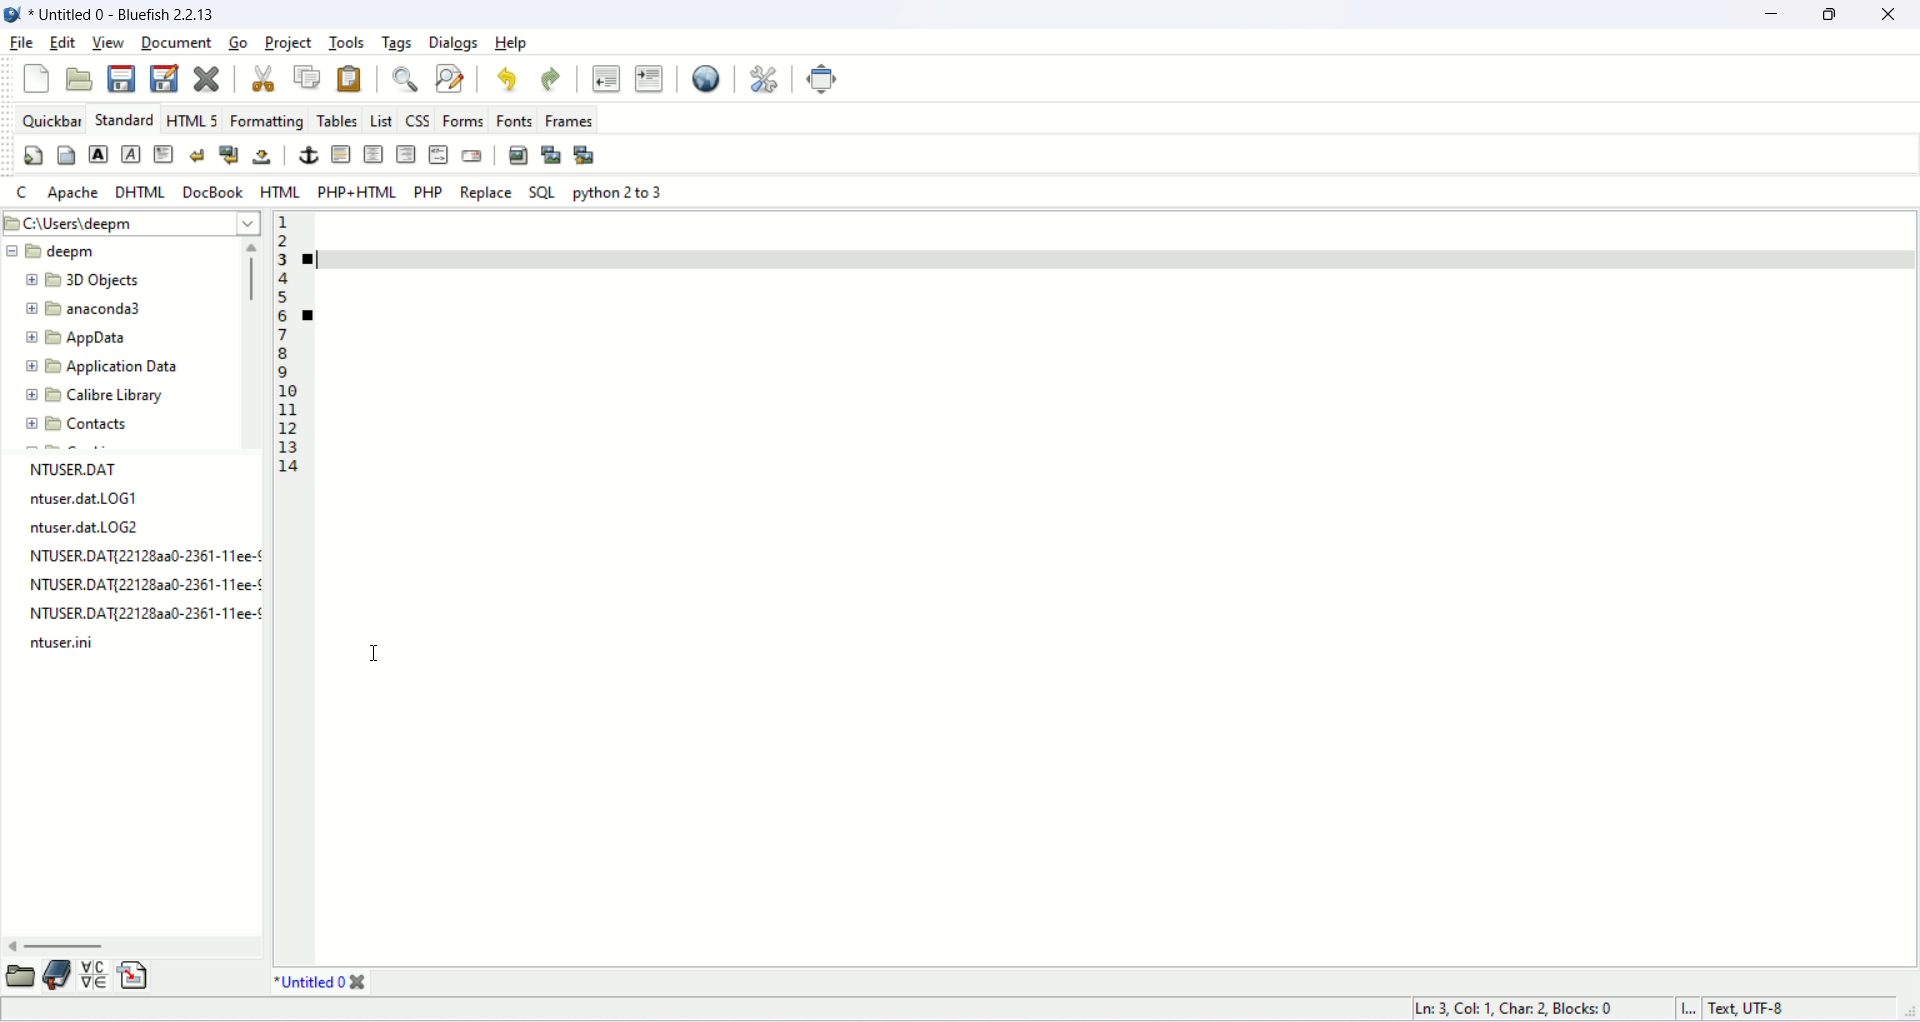 Image resolution: width=1920 pixels, height=1022 pixels. What do you see at coordinates (212, 190) in the screenshot?
I see `DocBook` at bounding box center [212, 190].